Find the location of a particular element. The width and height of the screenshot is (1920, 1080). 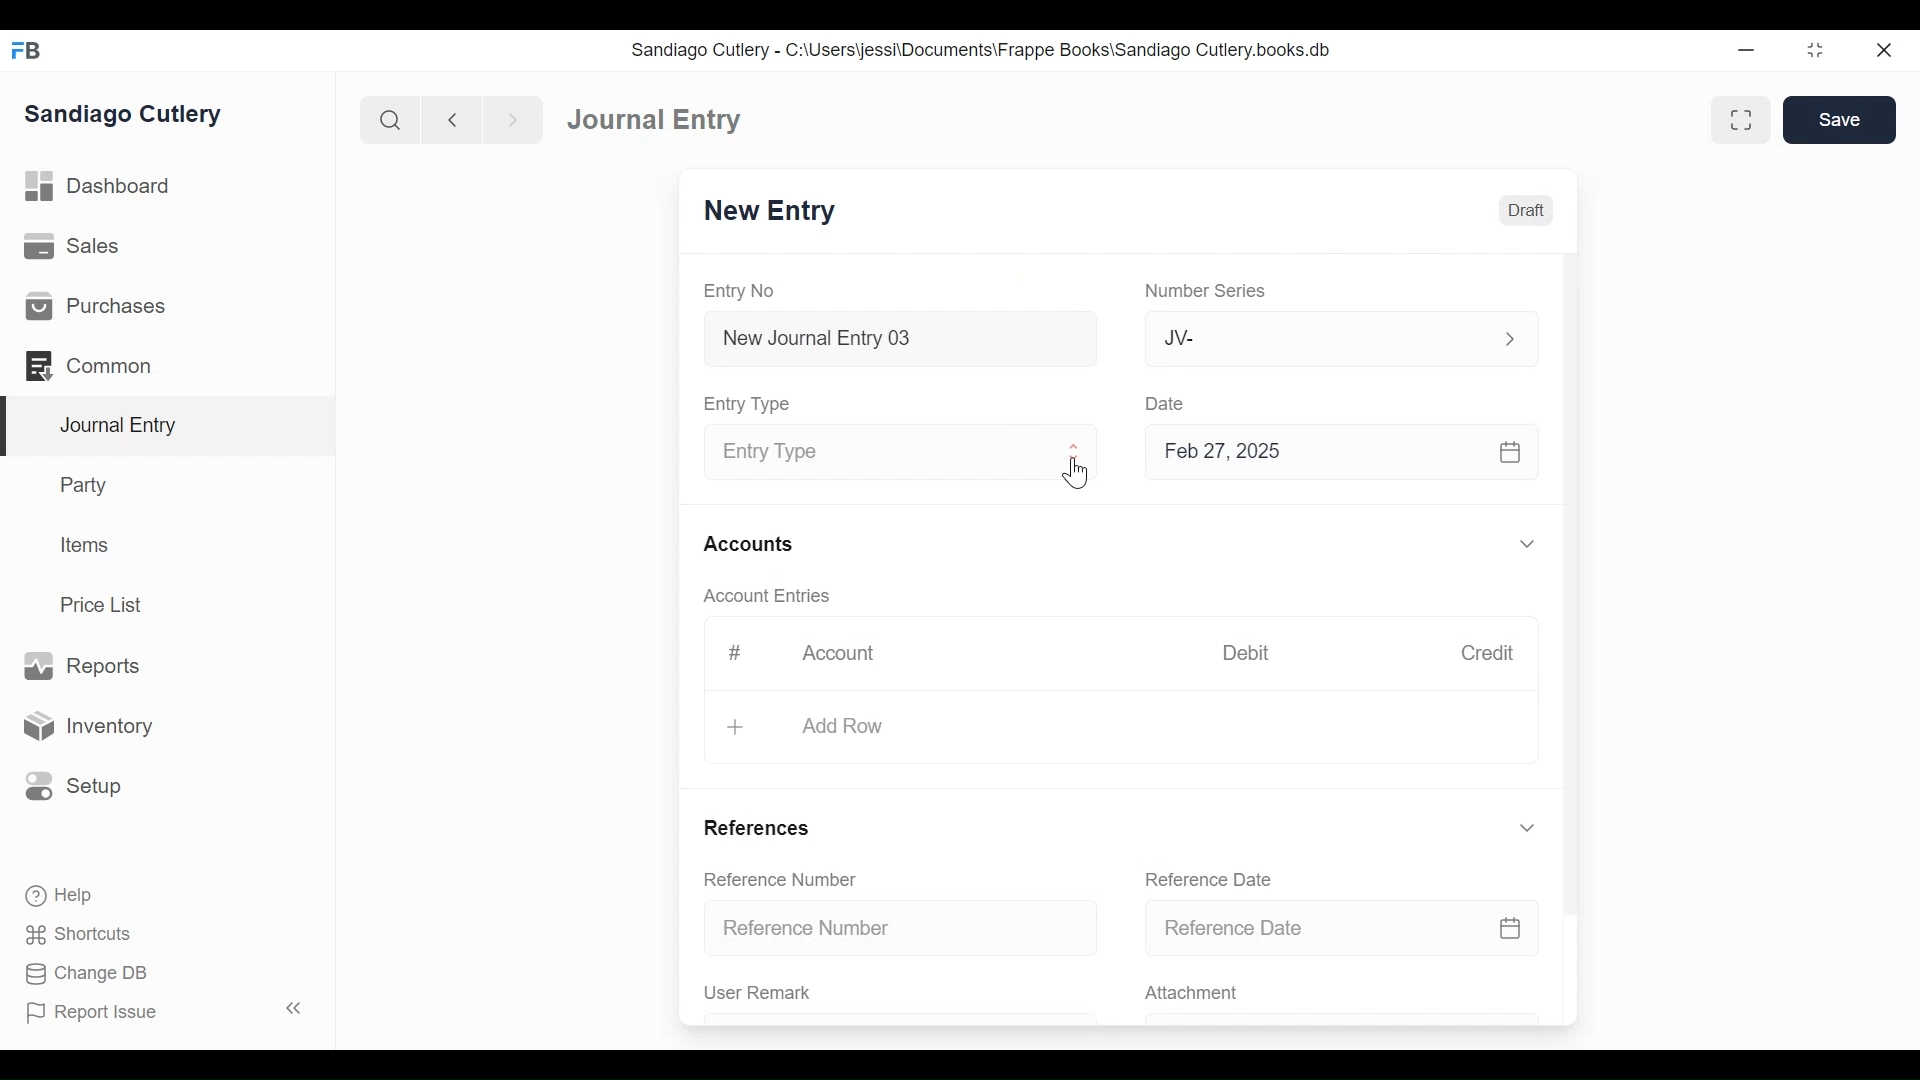

Expand is located at coordinates (1076, 453).